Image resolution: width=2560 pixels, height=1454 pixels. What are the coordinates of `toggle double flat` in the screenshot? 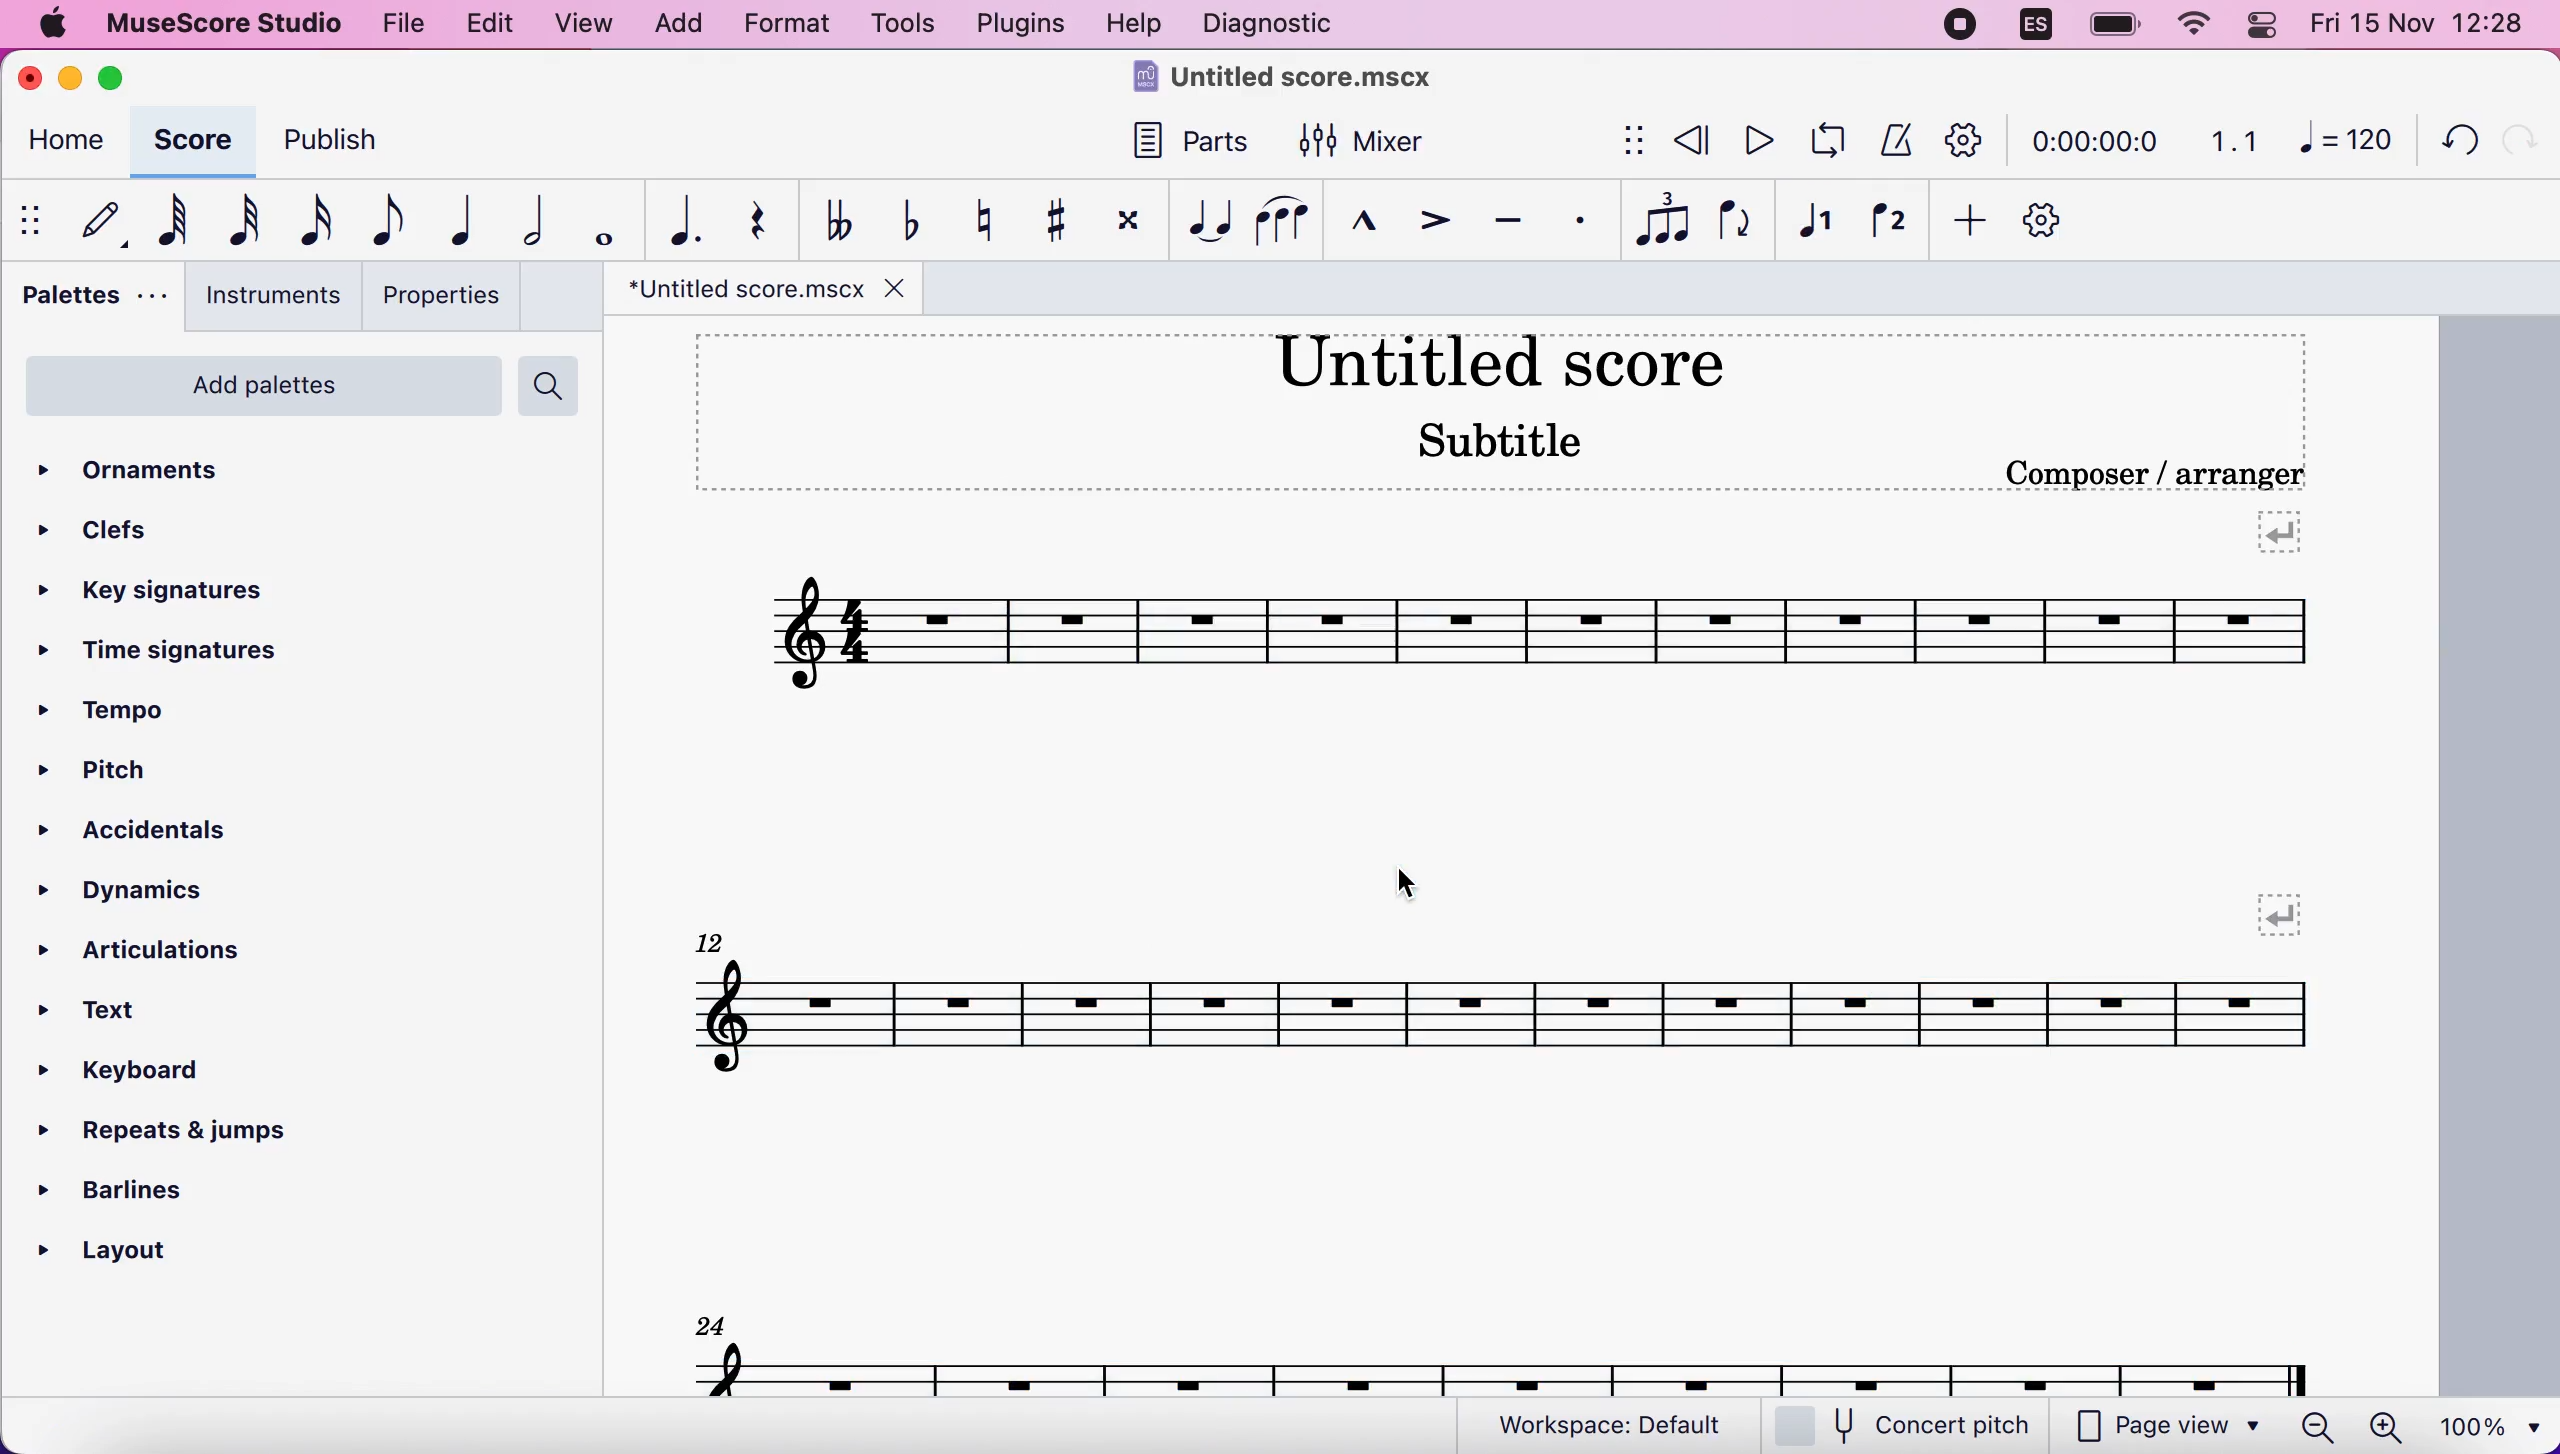 It's located at (837, 218).